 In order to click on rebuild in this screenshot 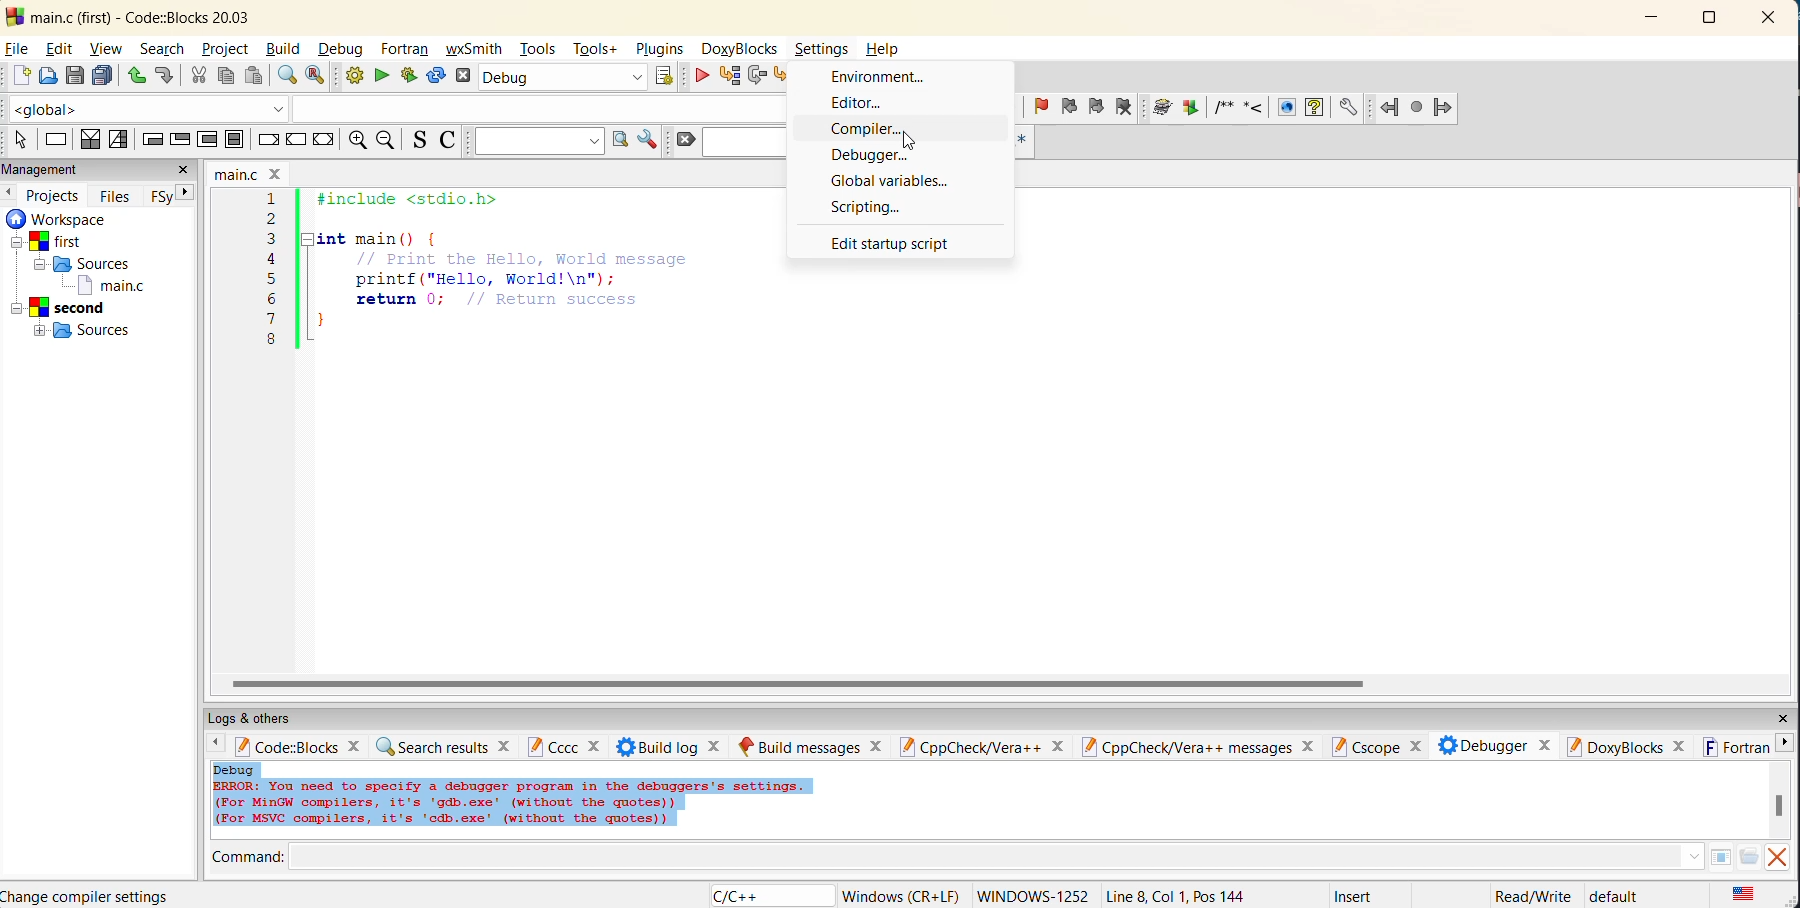, I will do `click(437, 77)`.